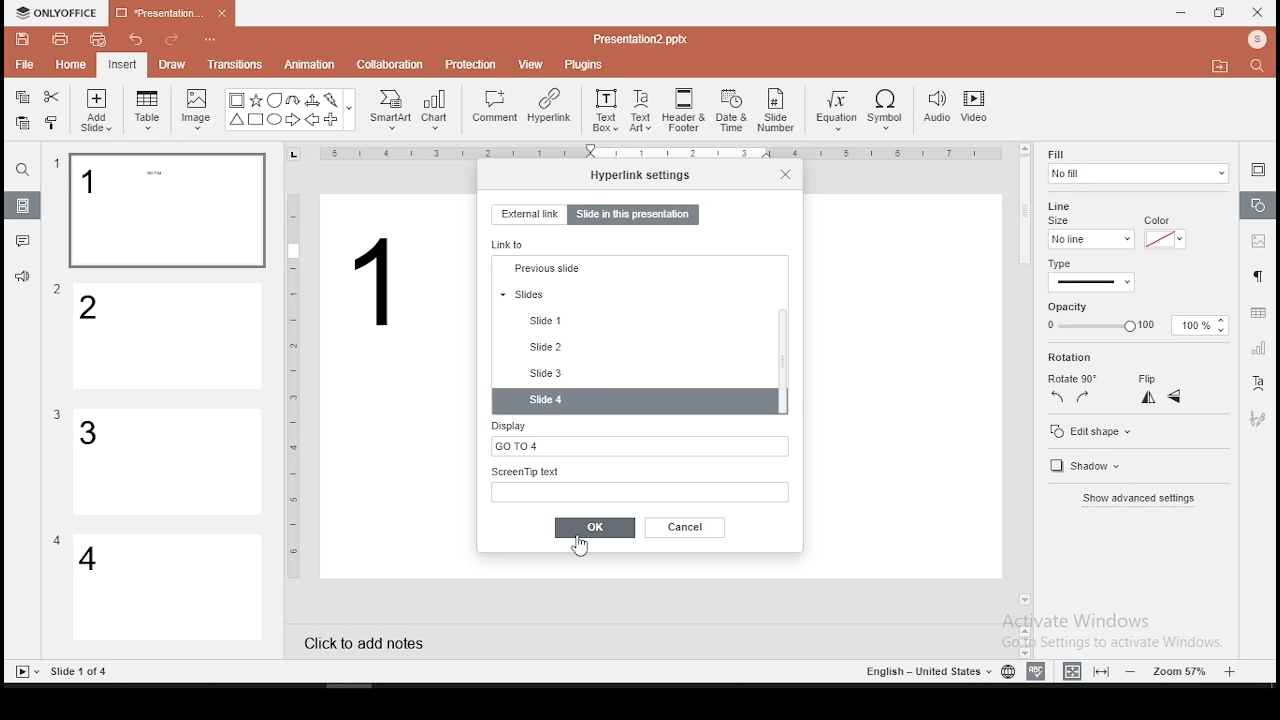 The height and width of the screenshot is (720, 1280). I want to click on show advanced settings, so click(1137, 501).